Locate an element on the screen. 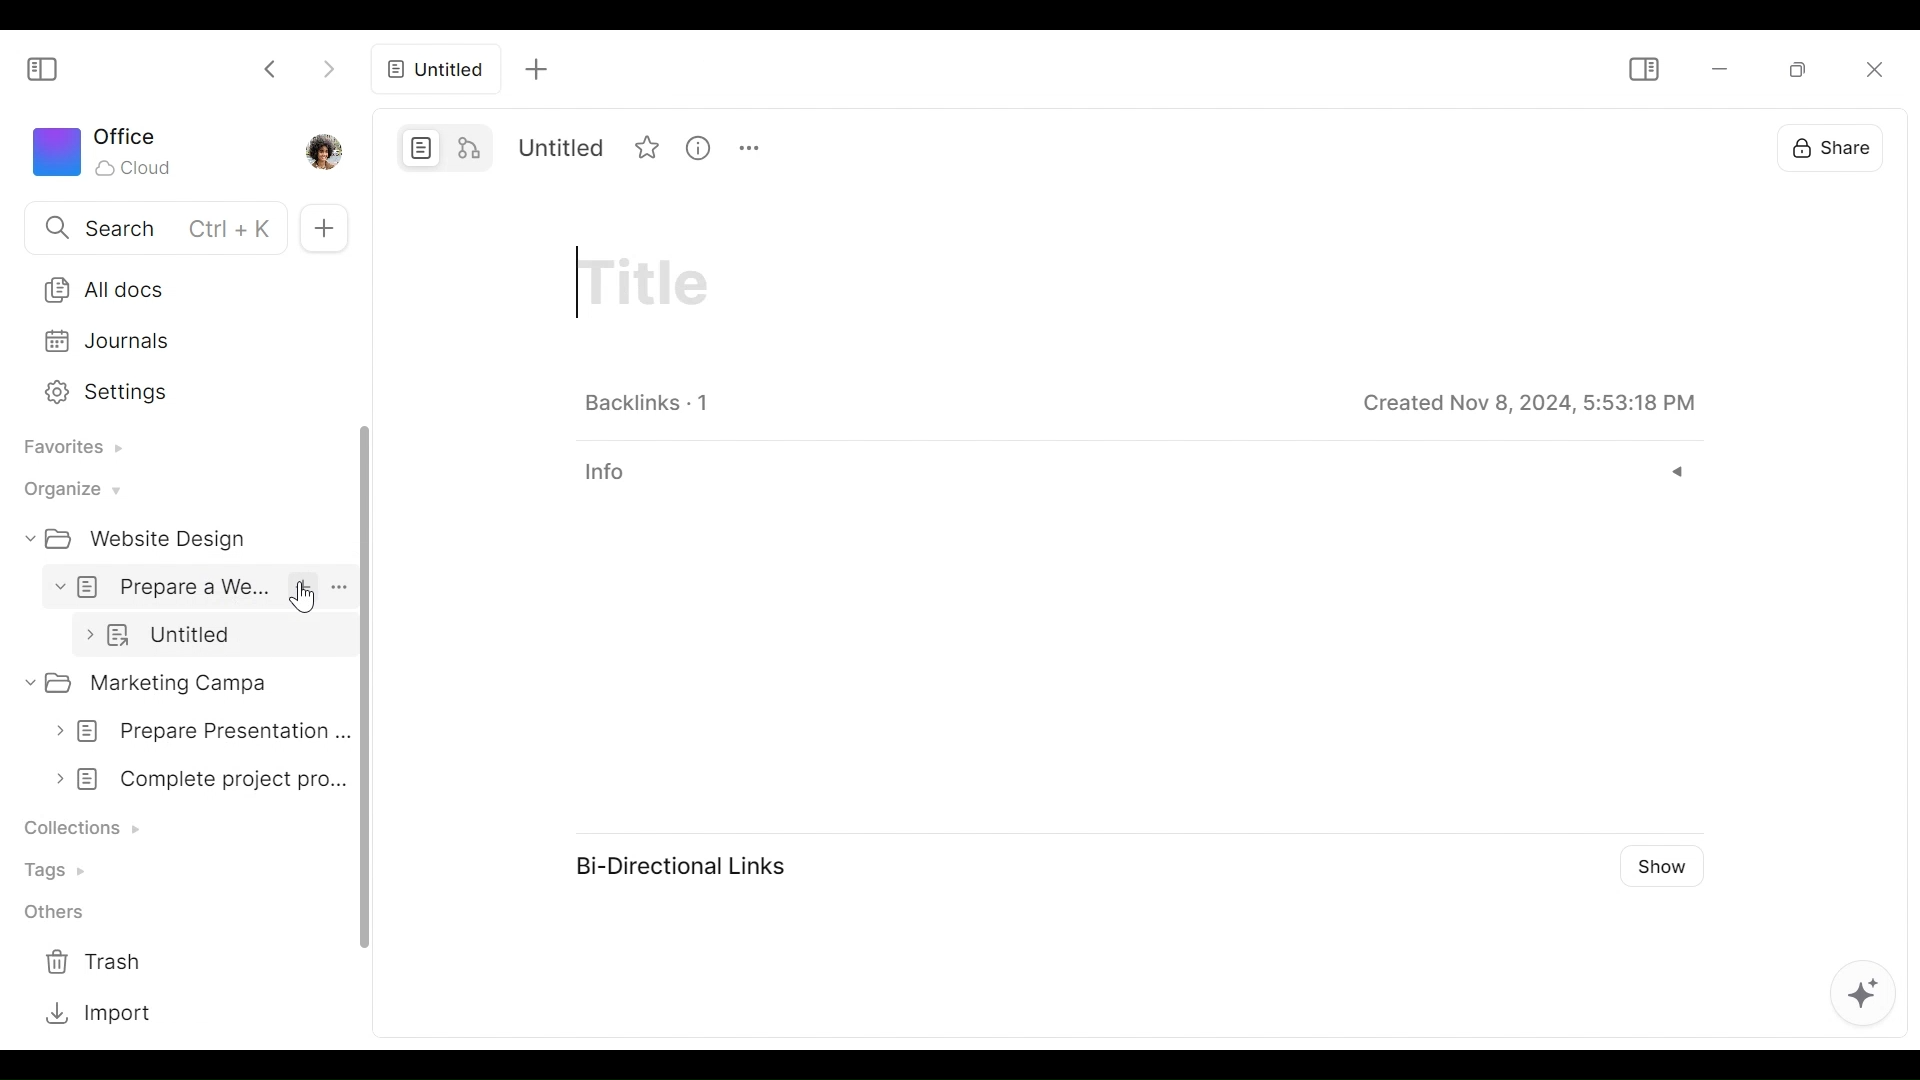 This screenshot has width=1920, height=1080. minimize is located at coordinates (1724, 68).